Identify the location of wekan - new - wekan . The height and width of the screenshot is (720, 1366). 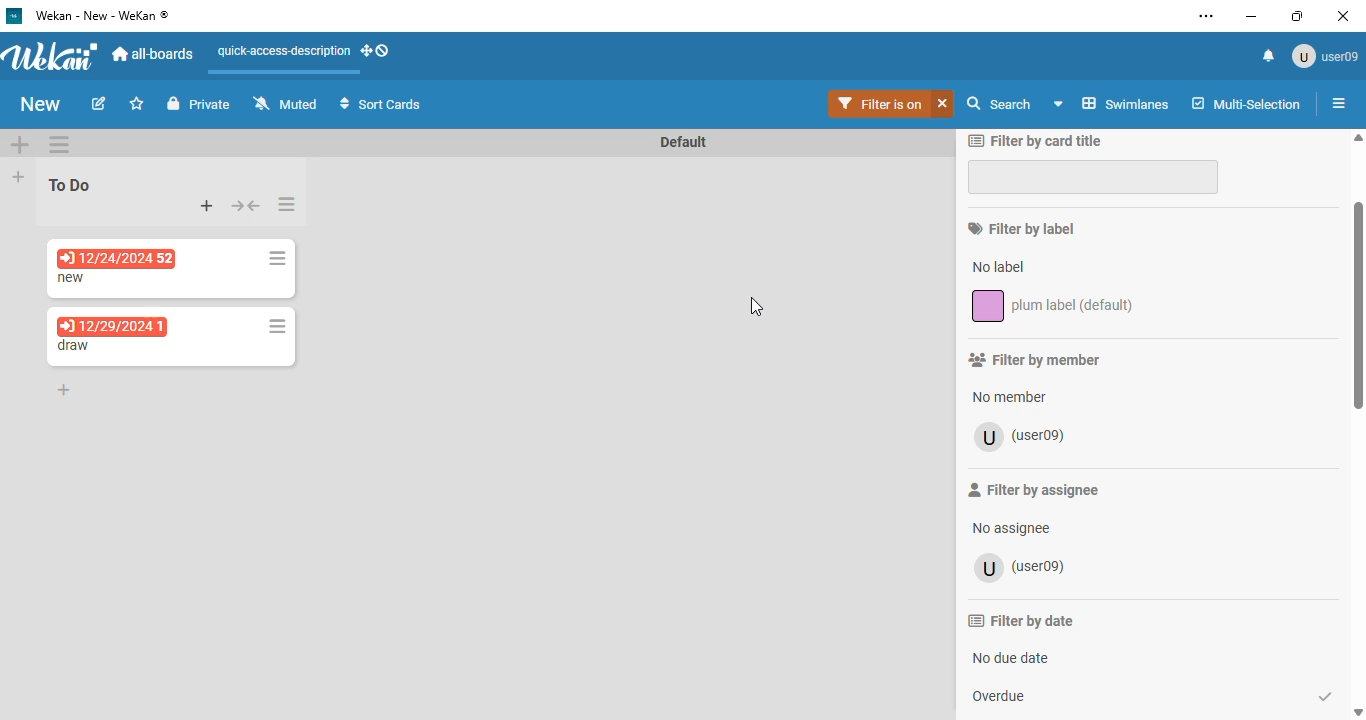
(102, 15).